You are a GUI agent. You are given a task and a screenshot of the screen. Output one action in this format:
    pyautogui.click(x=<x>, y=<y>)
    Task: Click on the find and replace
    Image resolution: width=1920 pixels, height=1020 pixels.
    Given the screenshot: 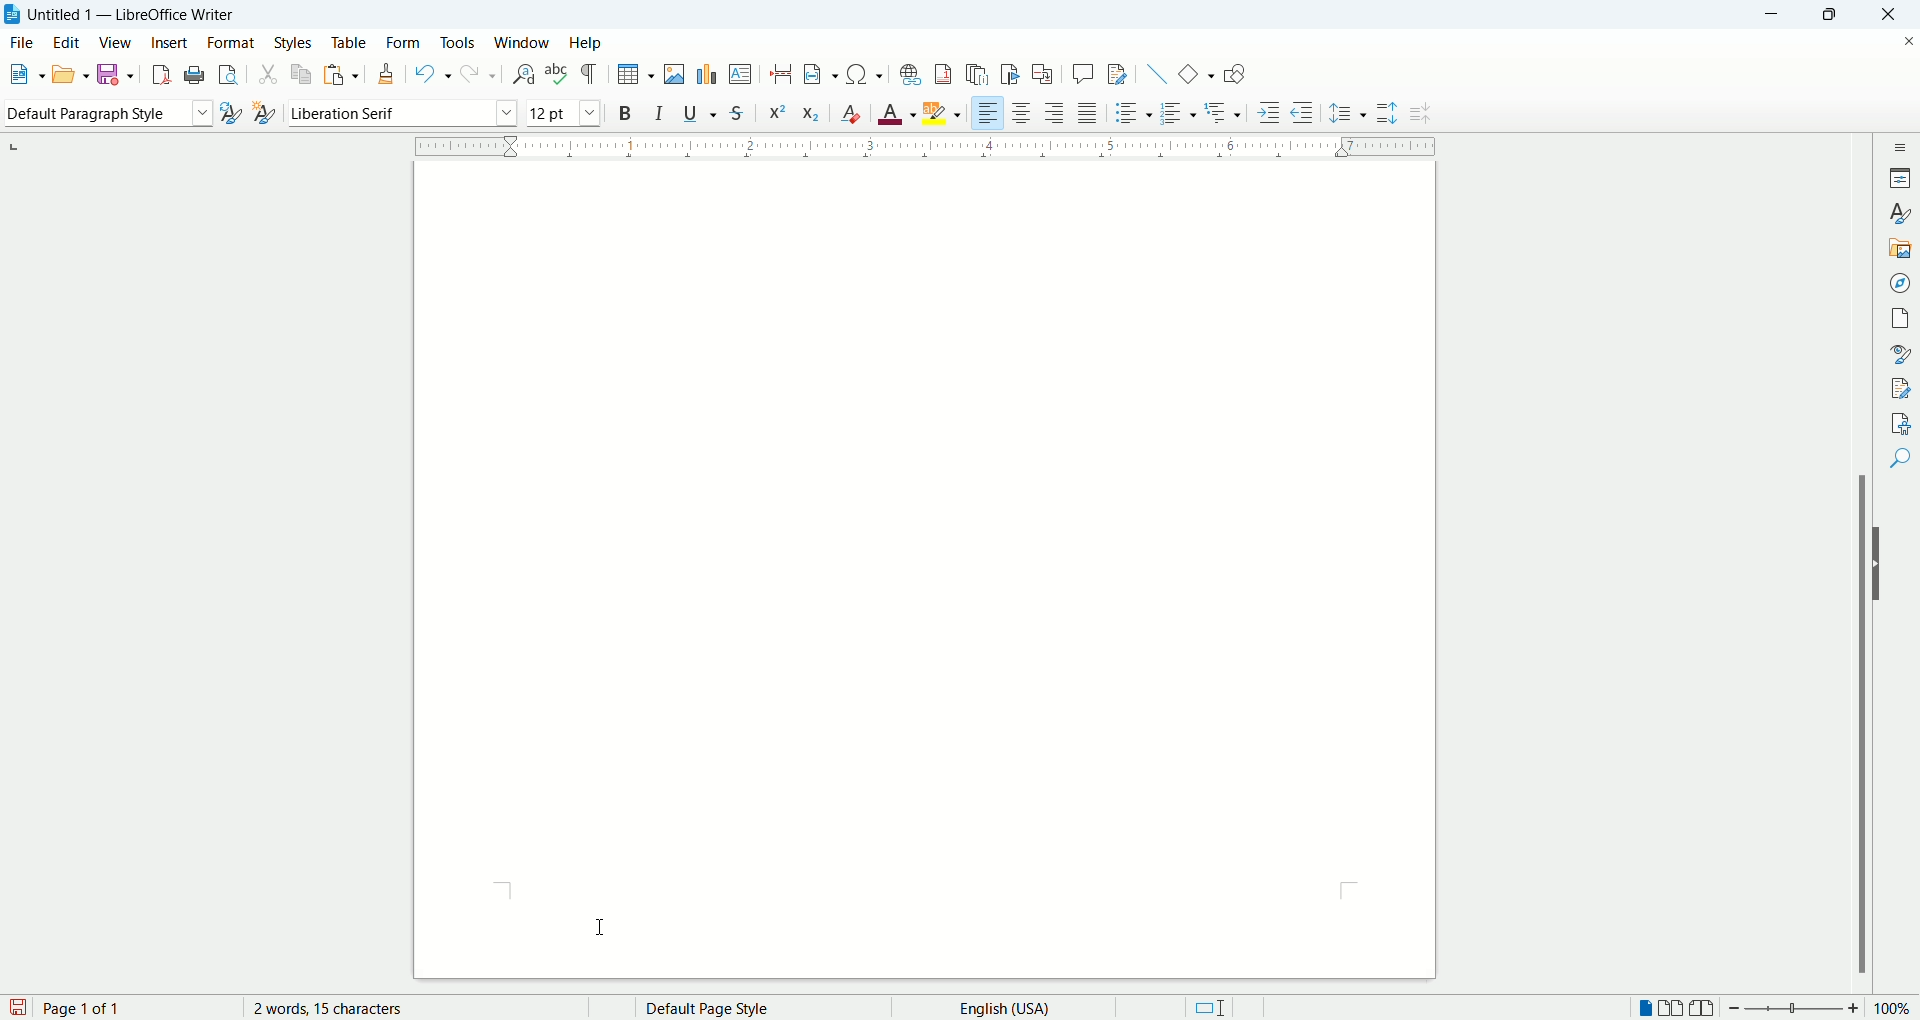 What is the action you would take?
    pyautogui.click(x=522, y=74)
    